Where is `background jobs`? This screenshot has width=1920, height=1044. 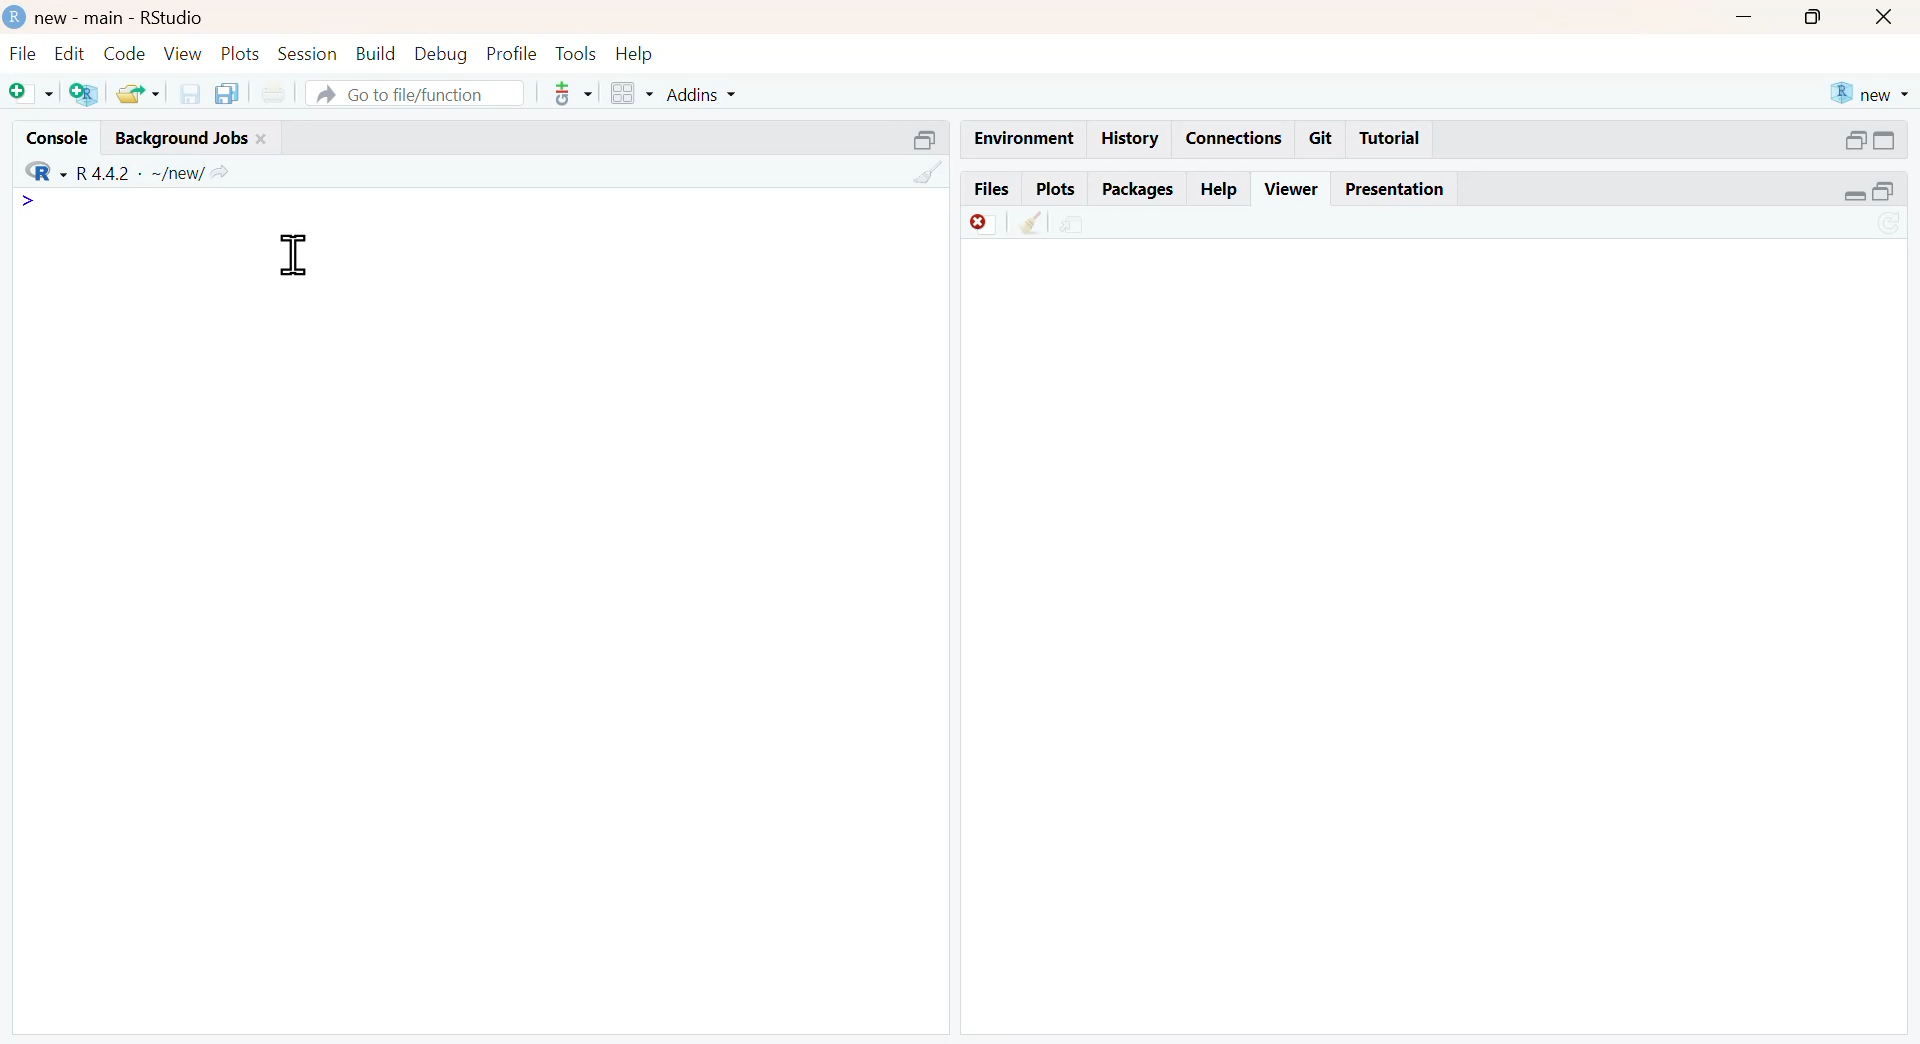
background jobs is located at coordinates (183, 139).